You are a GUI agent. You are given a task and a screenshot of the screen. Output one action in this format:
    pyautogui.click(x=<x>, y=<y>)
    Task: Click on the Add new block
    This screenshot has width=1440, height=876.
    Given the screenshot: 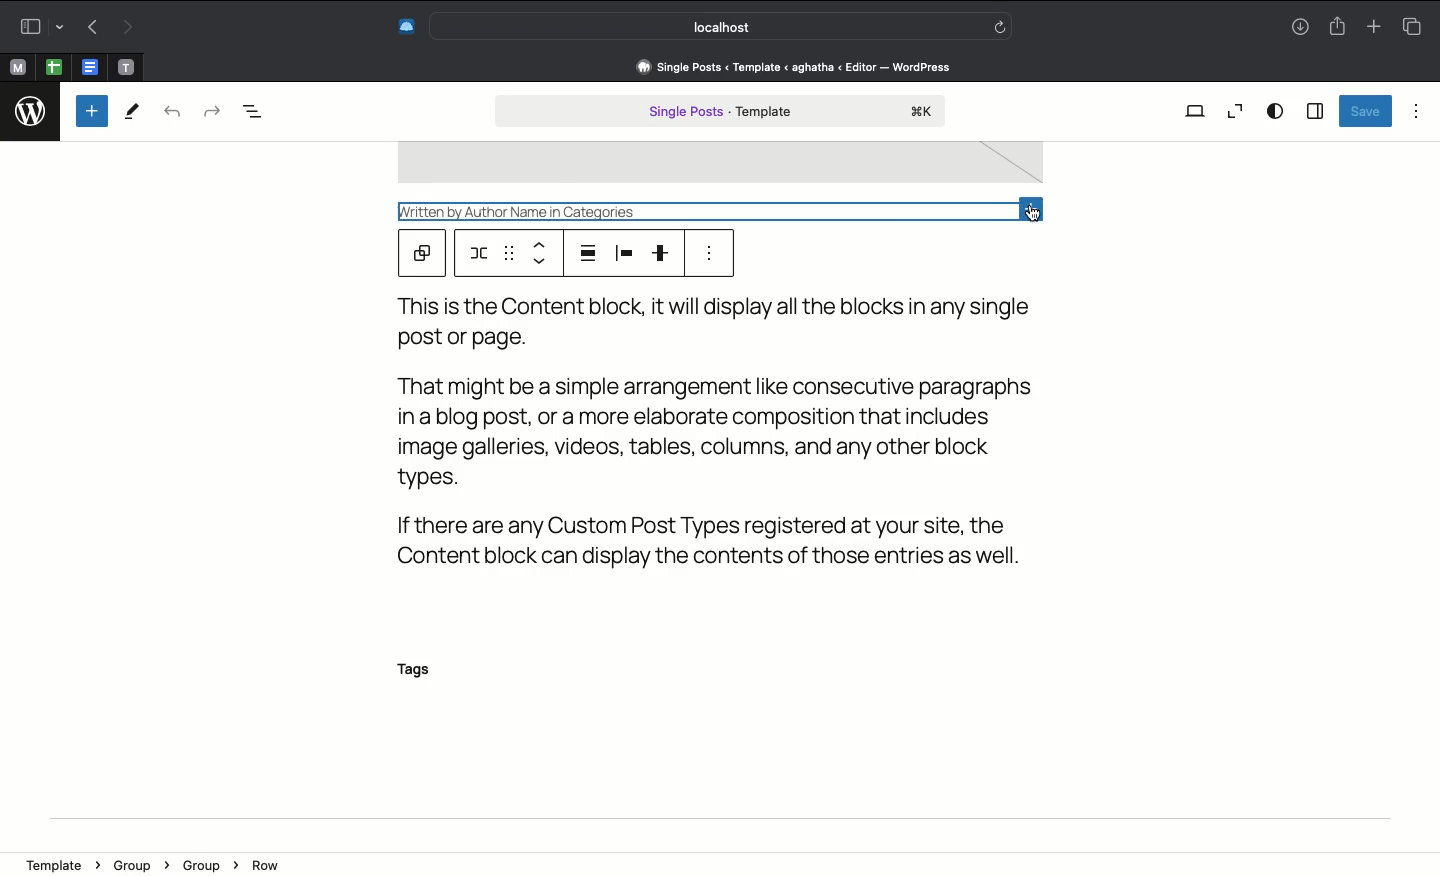 What is the action you would take?
    pyautogui.click(x=92, y=111)
    